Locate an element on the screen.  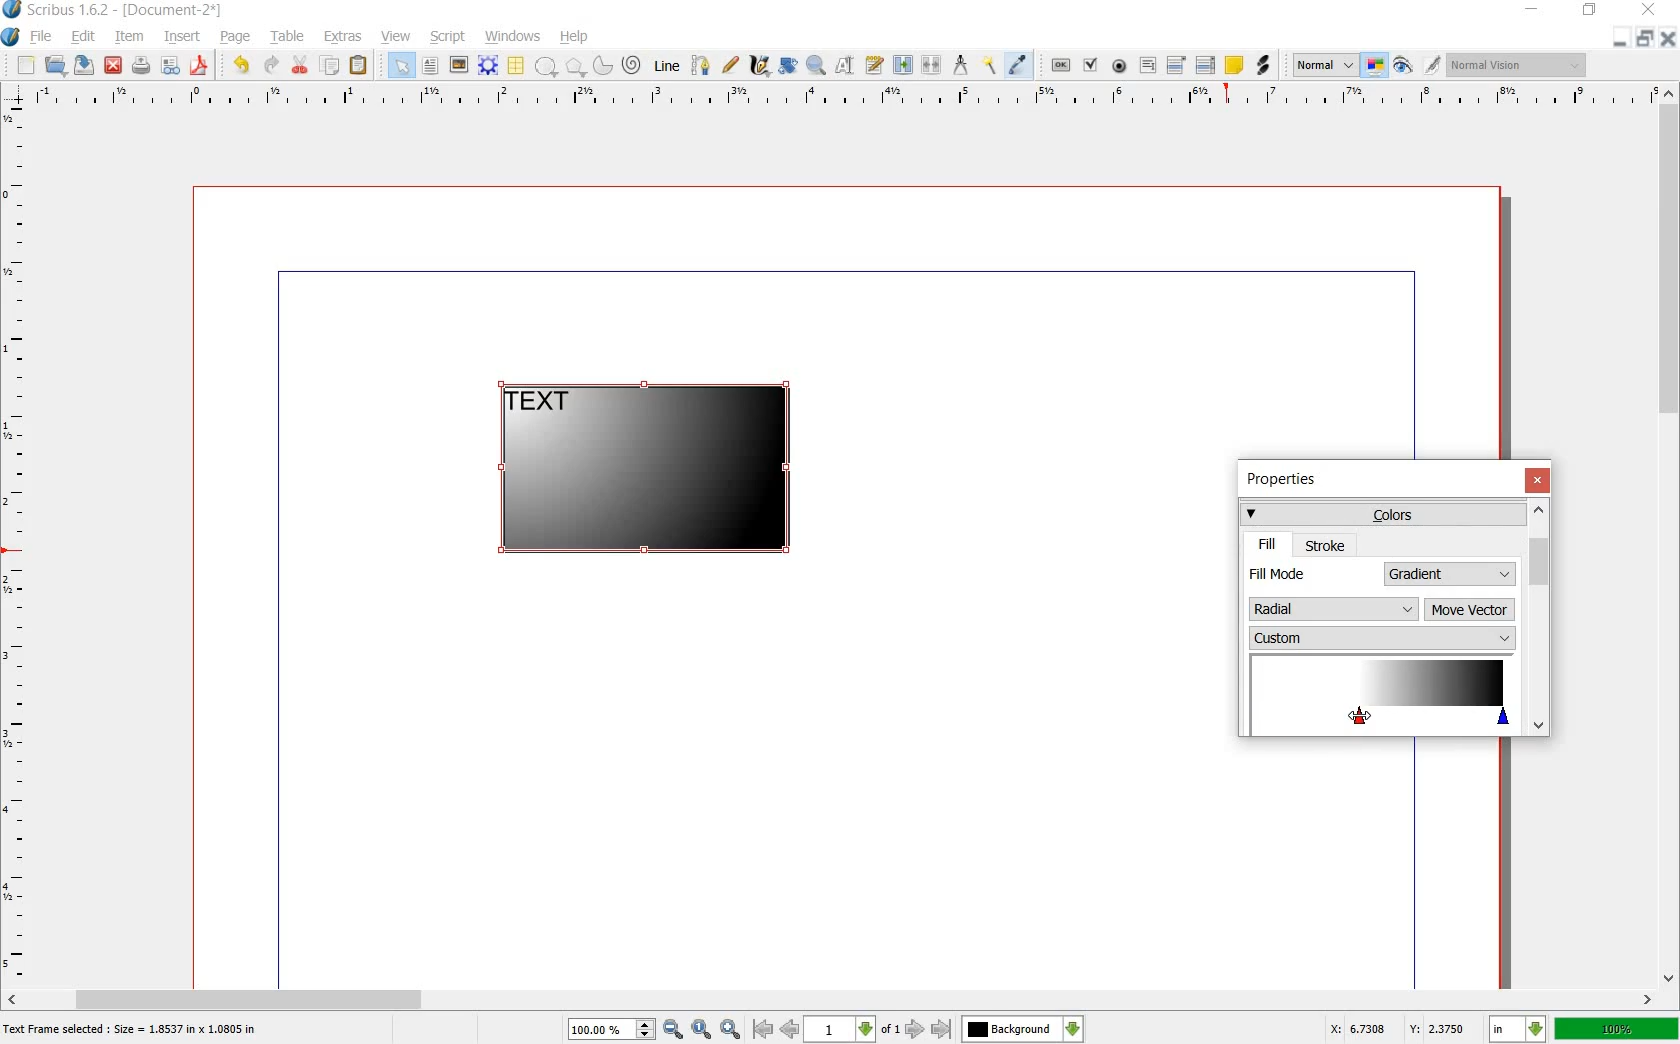
pdf combo box is located at coordinates (1177, 64).